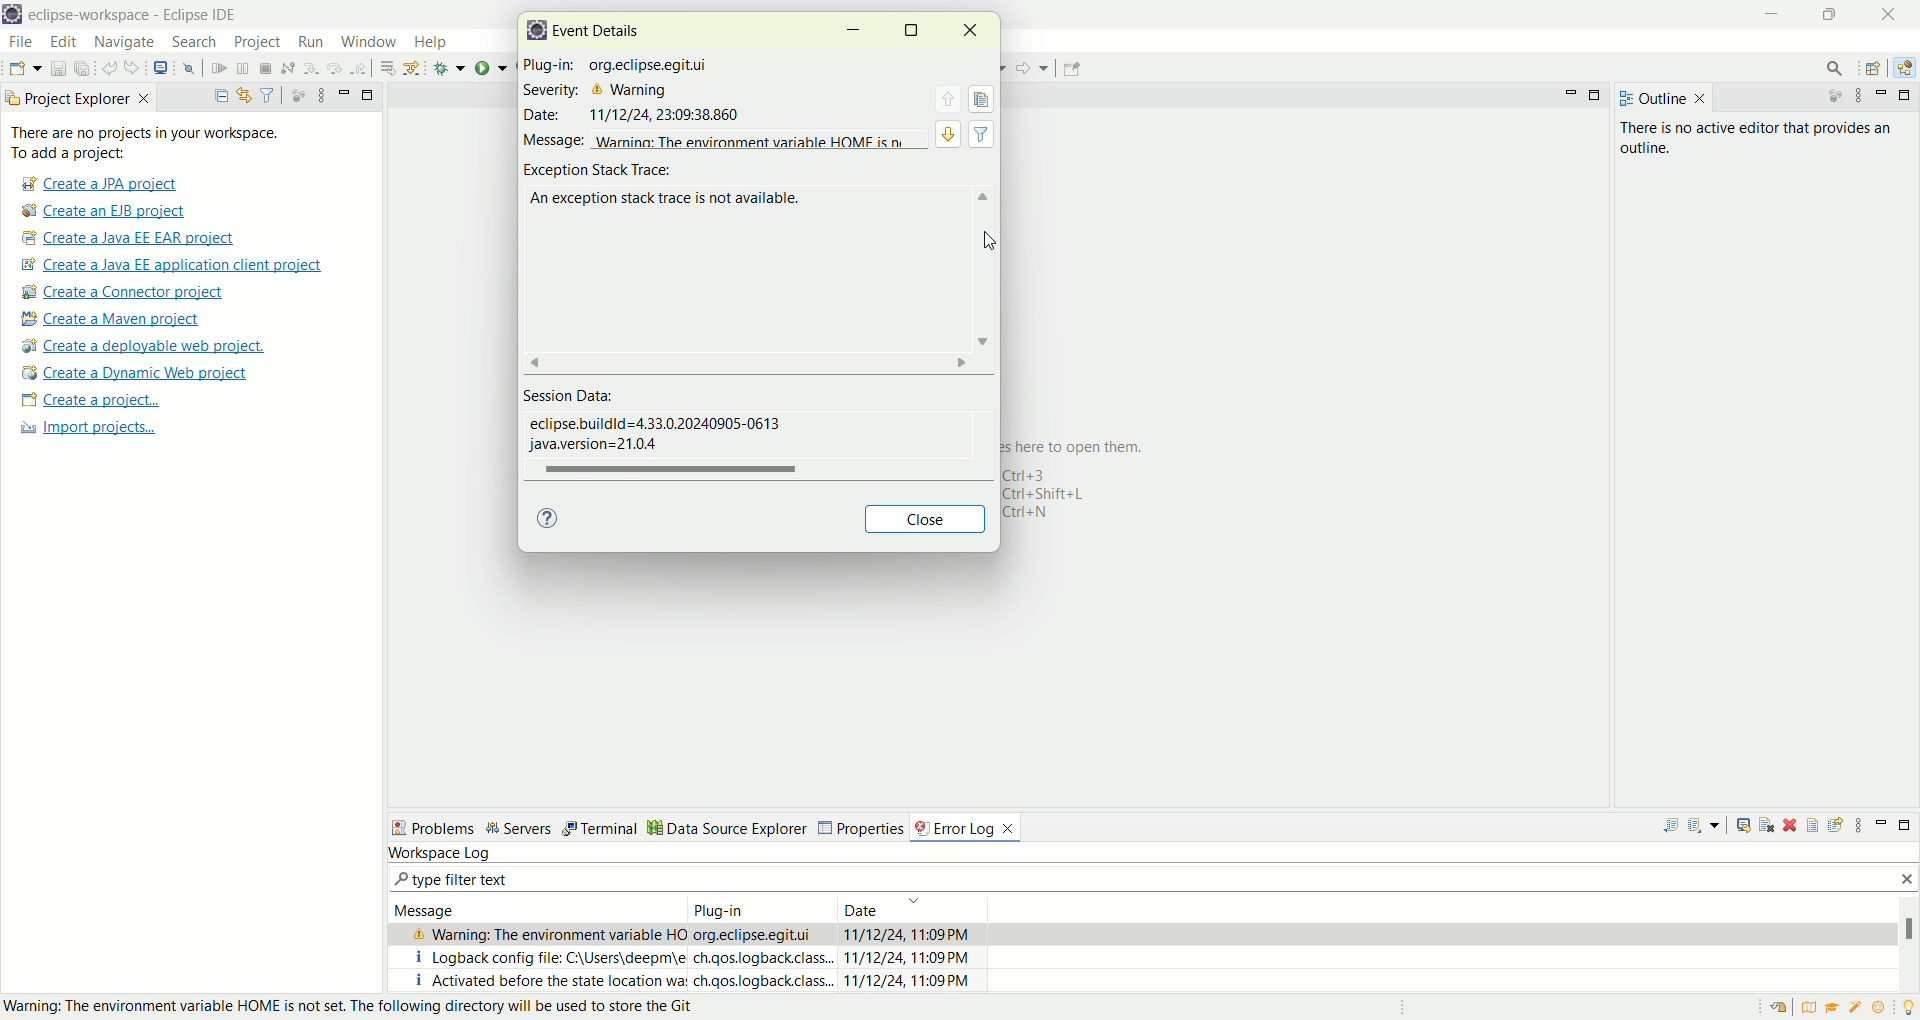 This screenshot has width=1920, height=1020. Describe the element at coordinates (1837, 66) in the screenshot. I see `search` at that location.